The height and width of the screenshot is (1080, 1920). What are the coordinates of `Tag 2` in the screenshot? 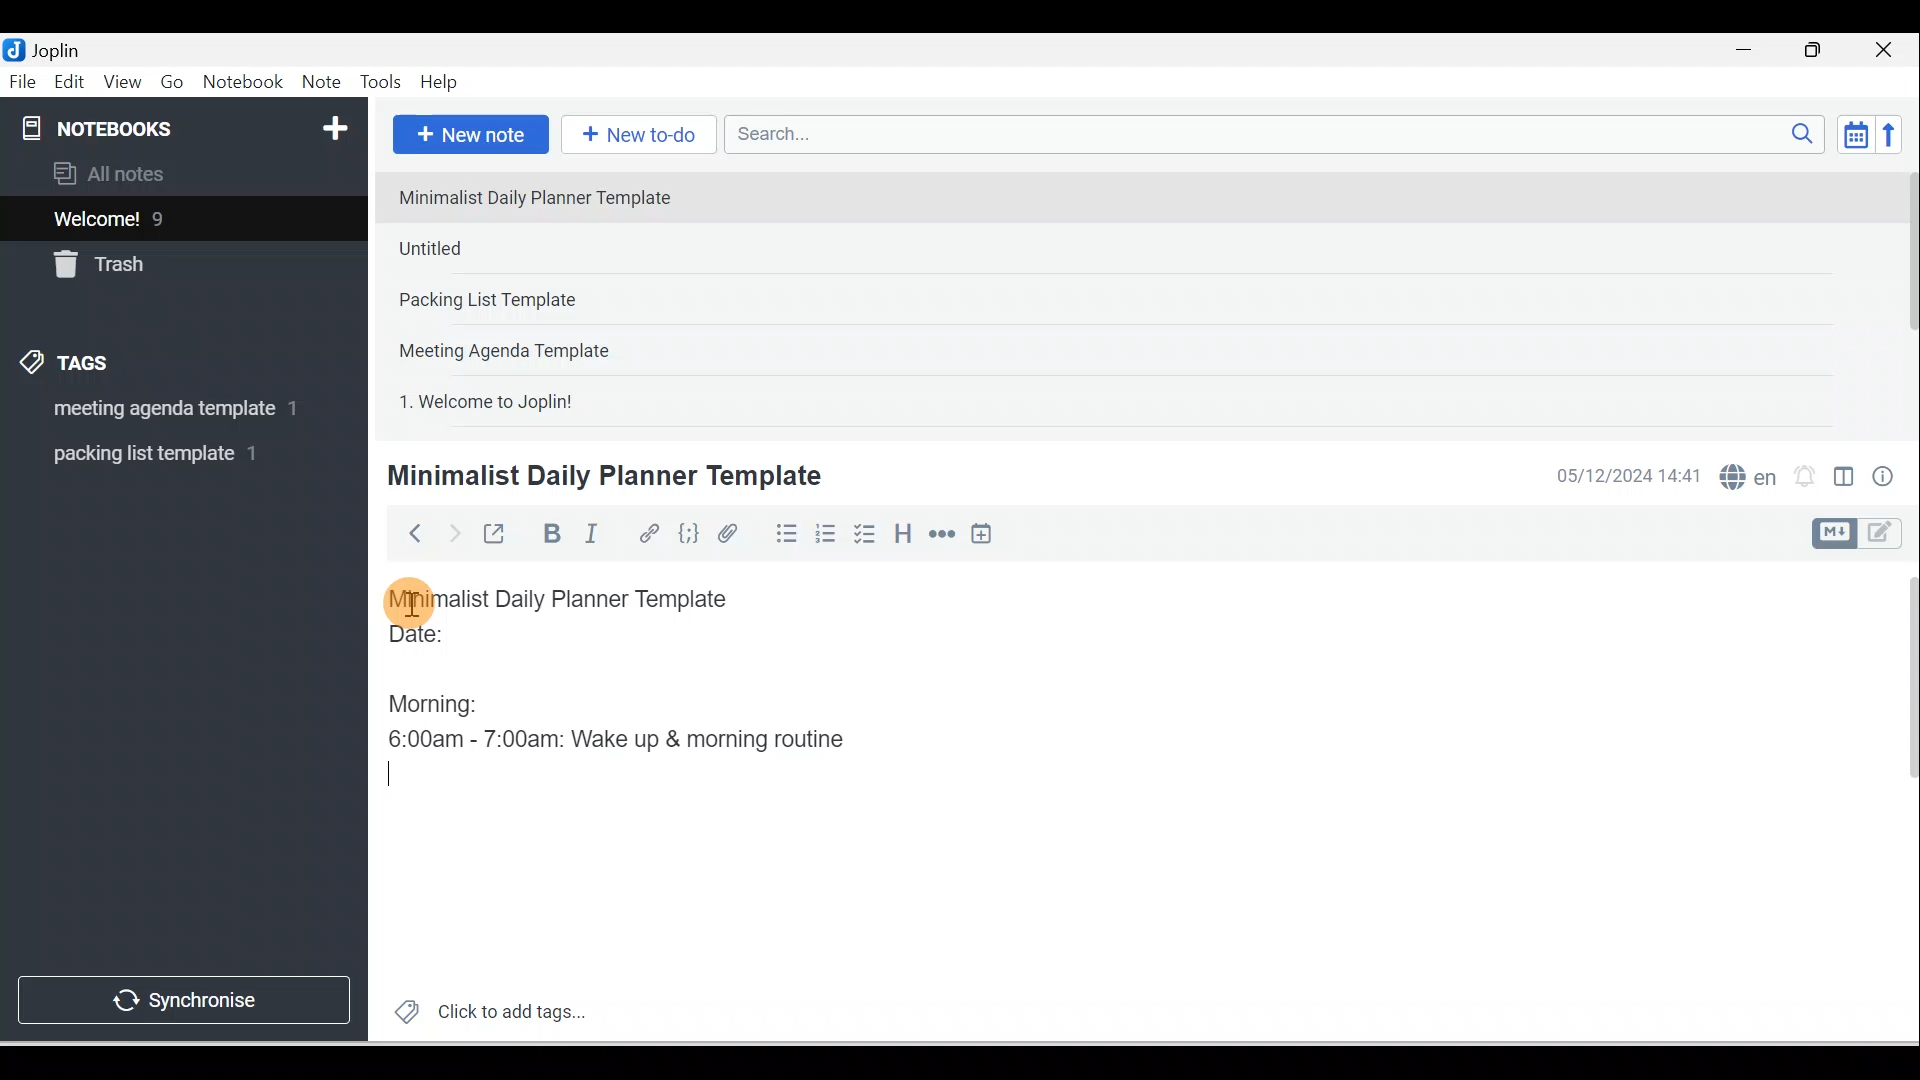 It's located at (169, 454).